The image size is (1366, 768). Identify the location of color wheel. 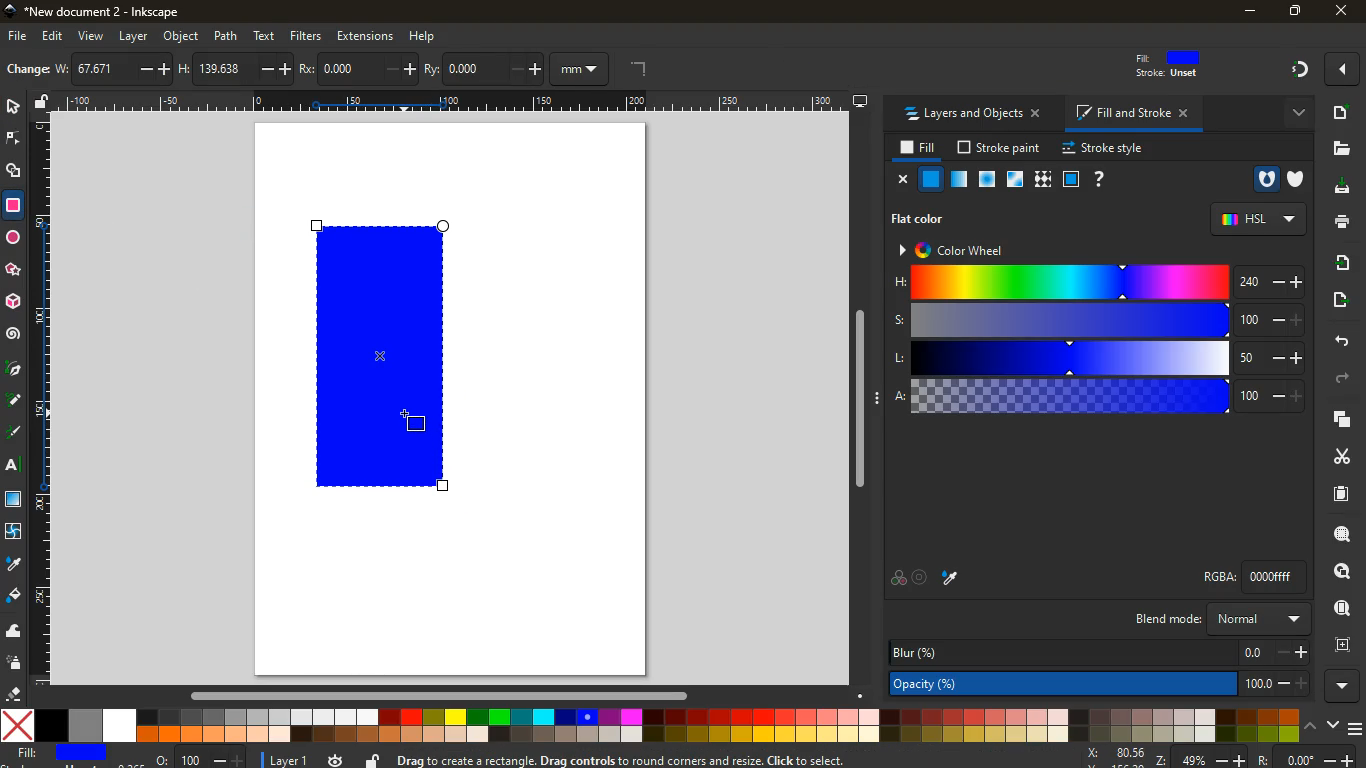
(957, 250).